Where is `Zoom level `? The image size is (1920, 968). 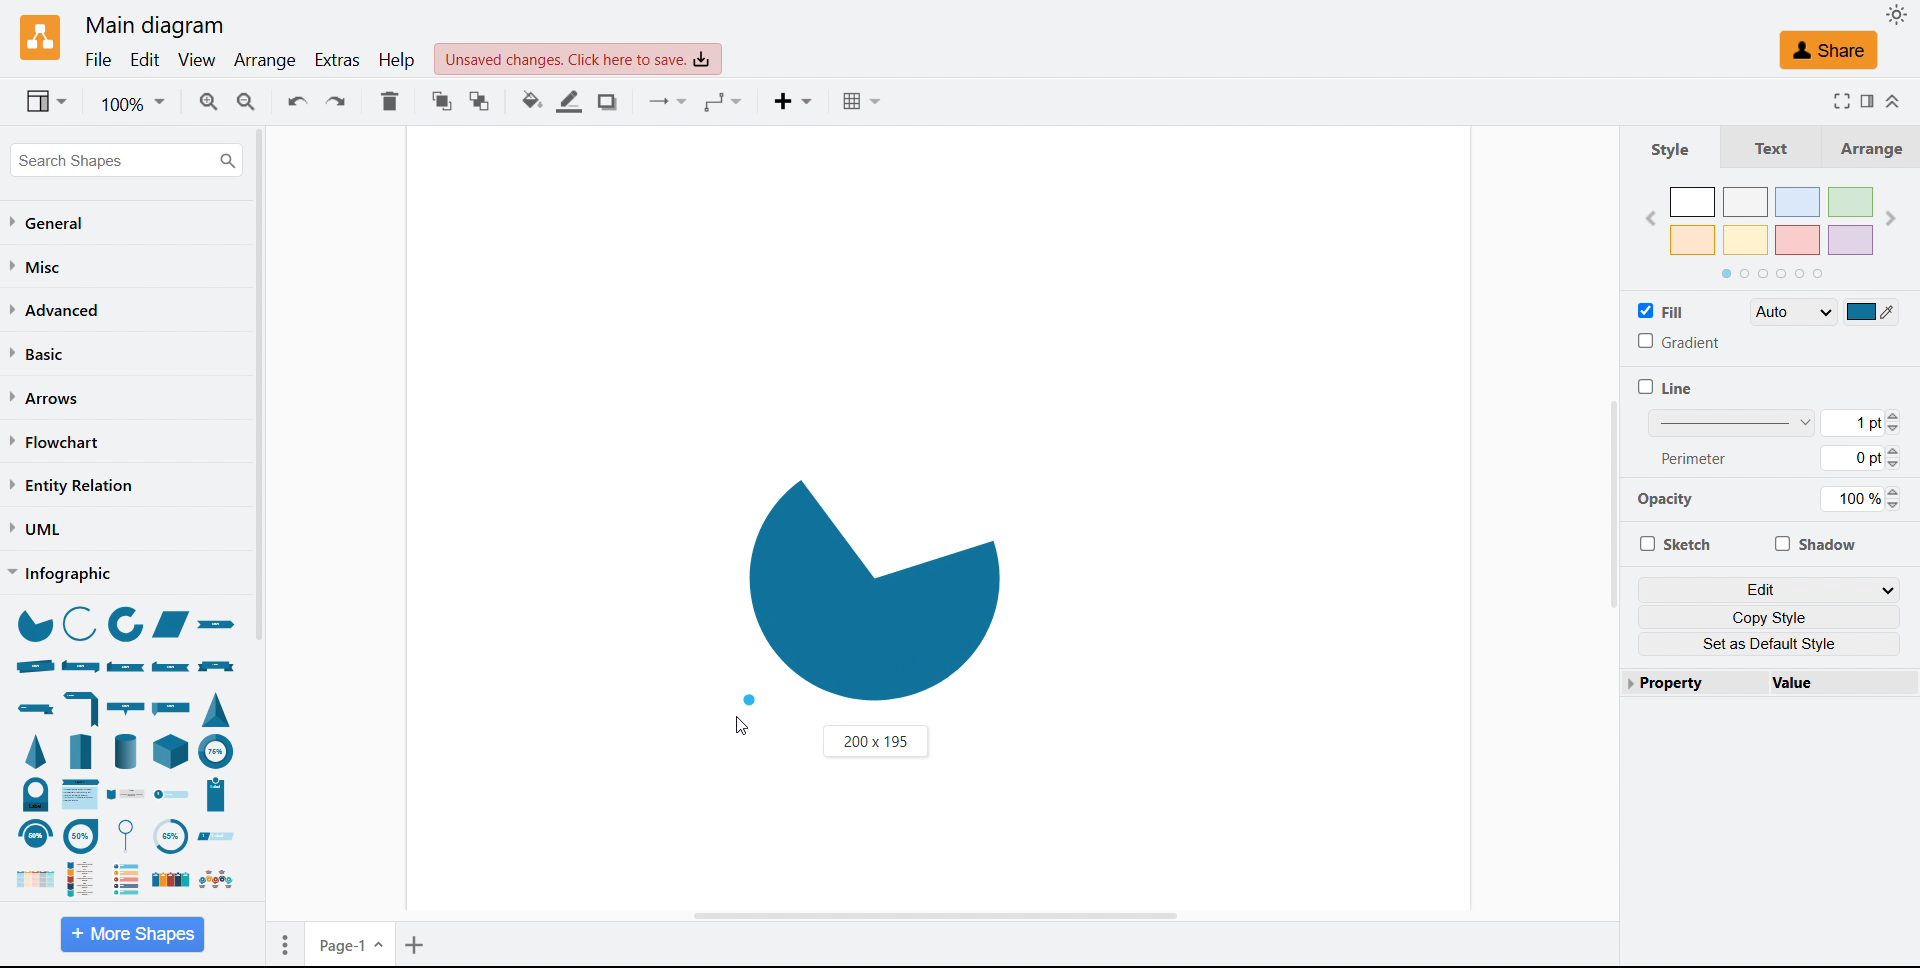
Zoom level  is located at coordinates (132, 102).